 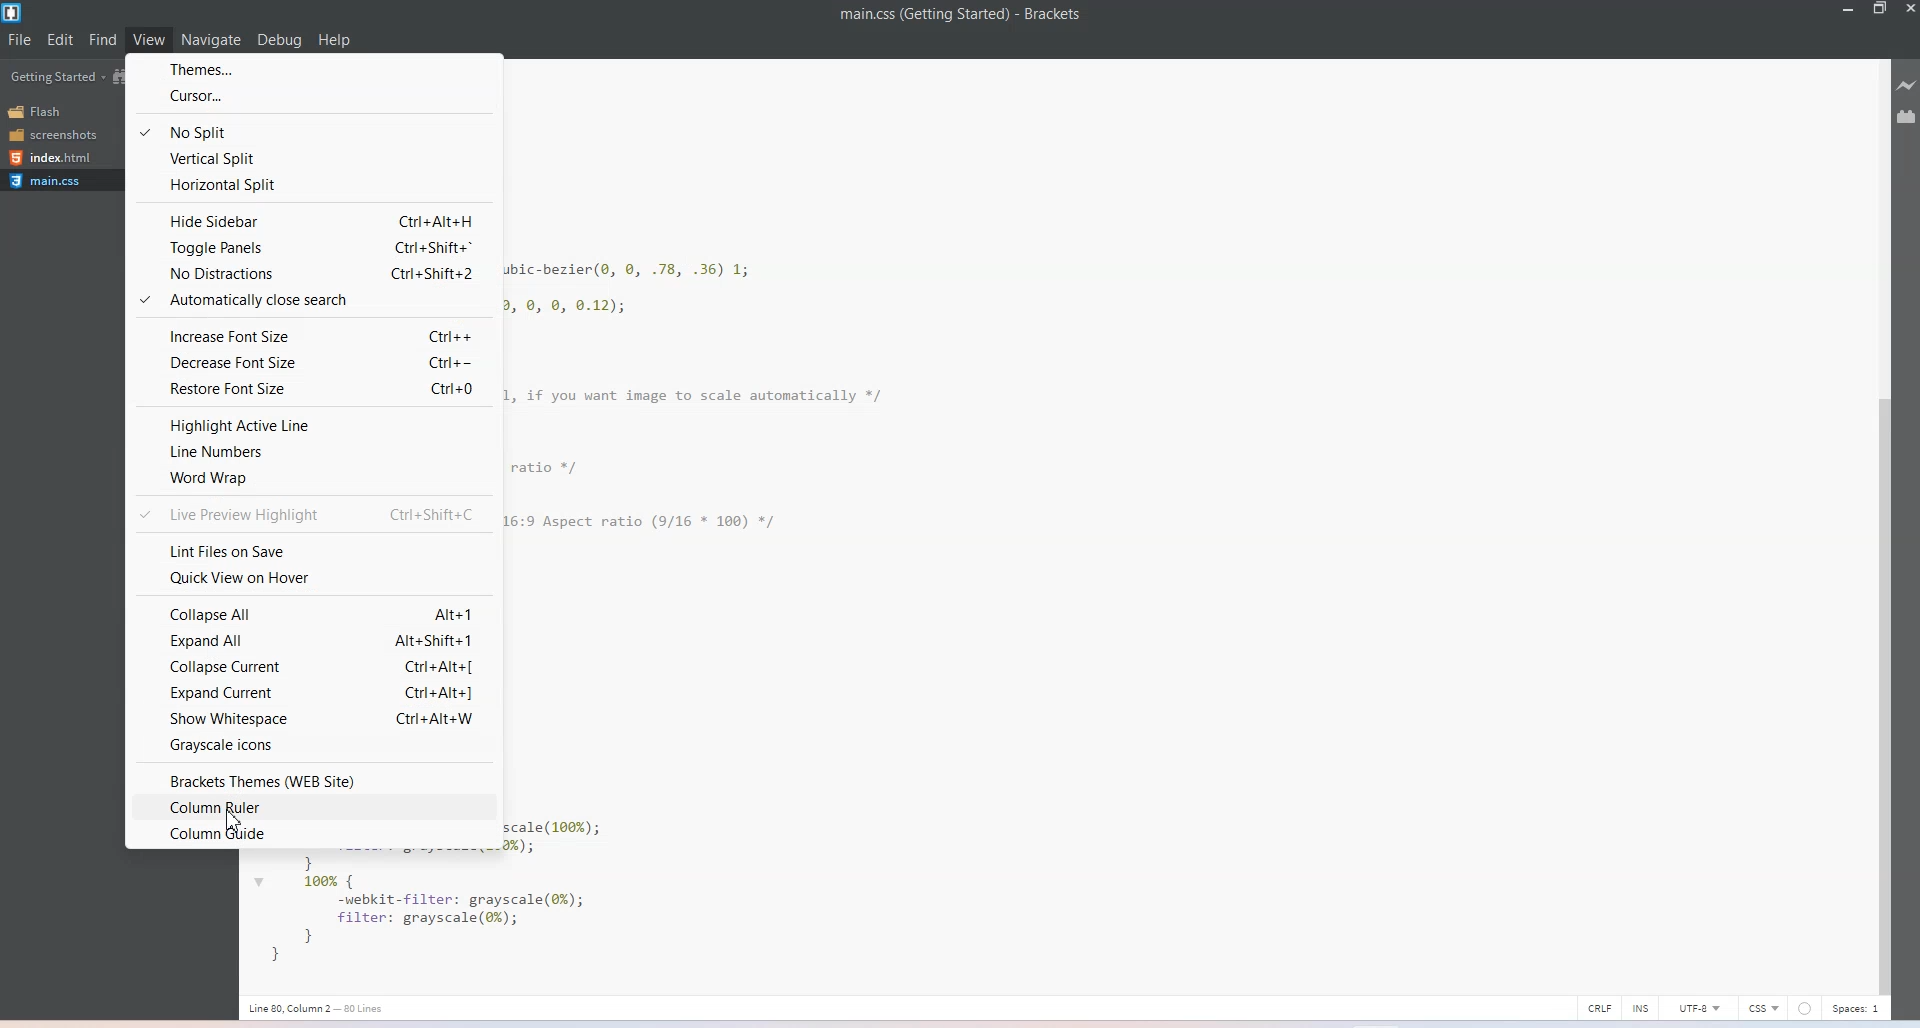 I want to click on Horizontal Split, so click(x=311, y=186).